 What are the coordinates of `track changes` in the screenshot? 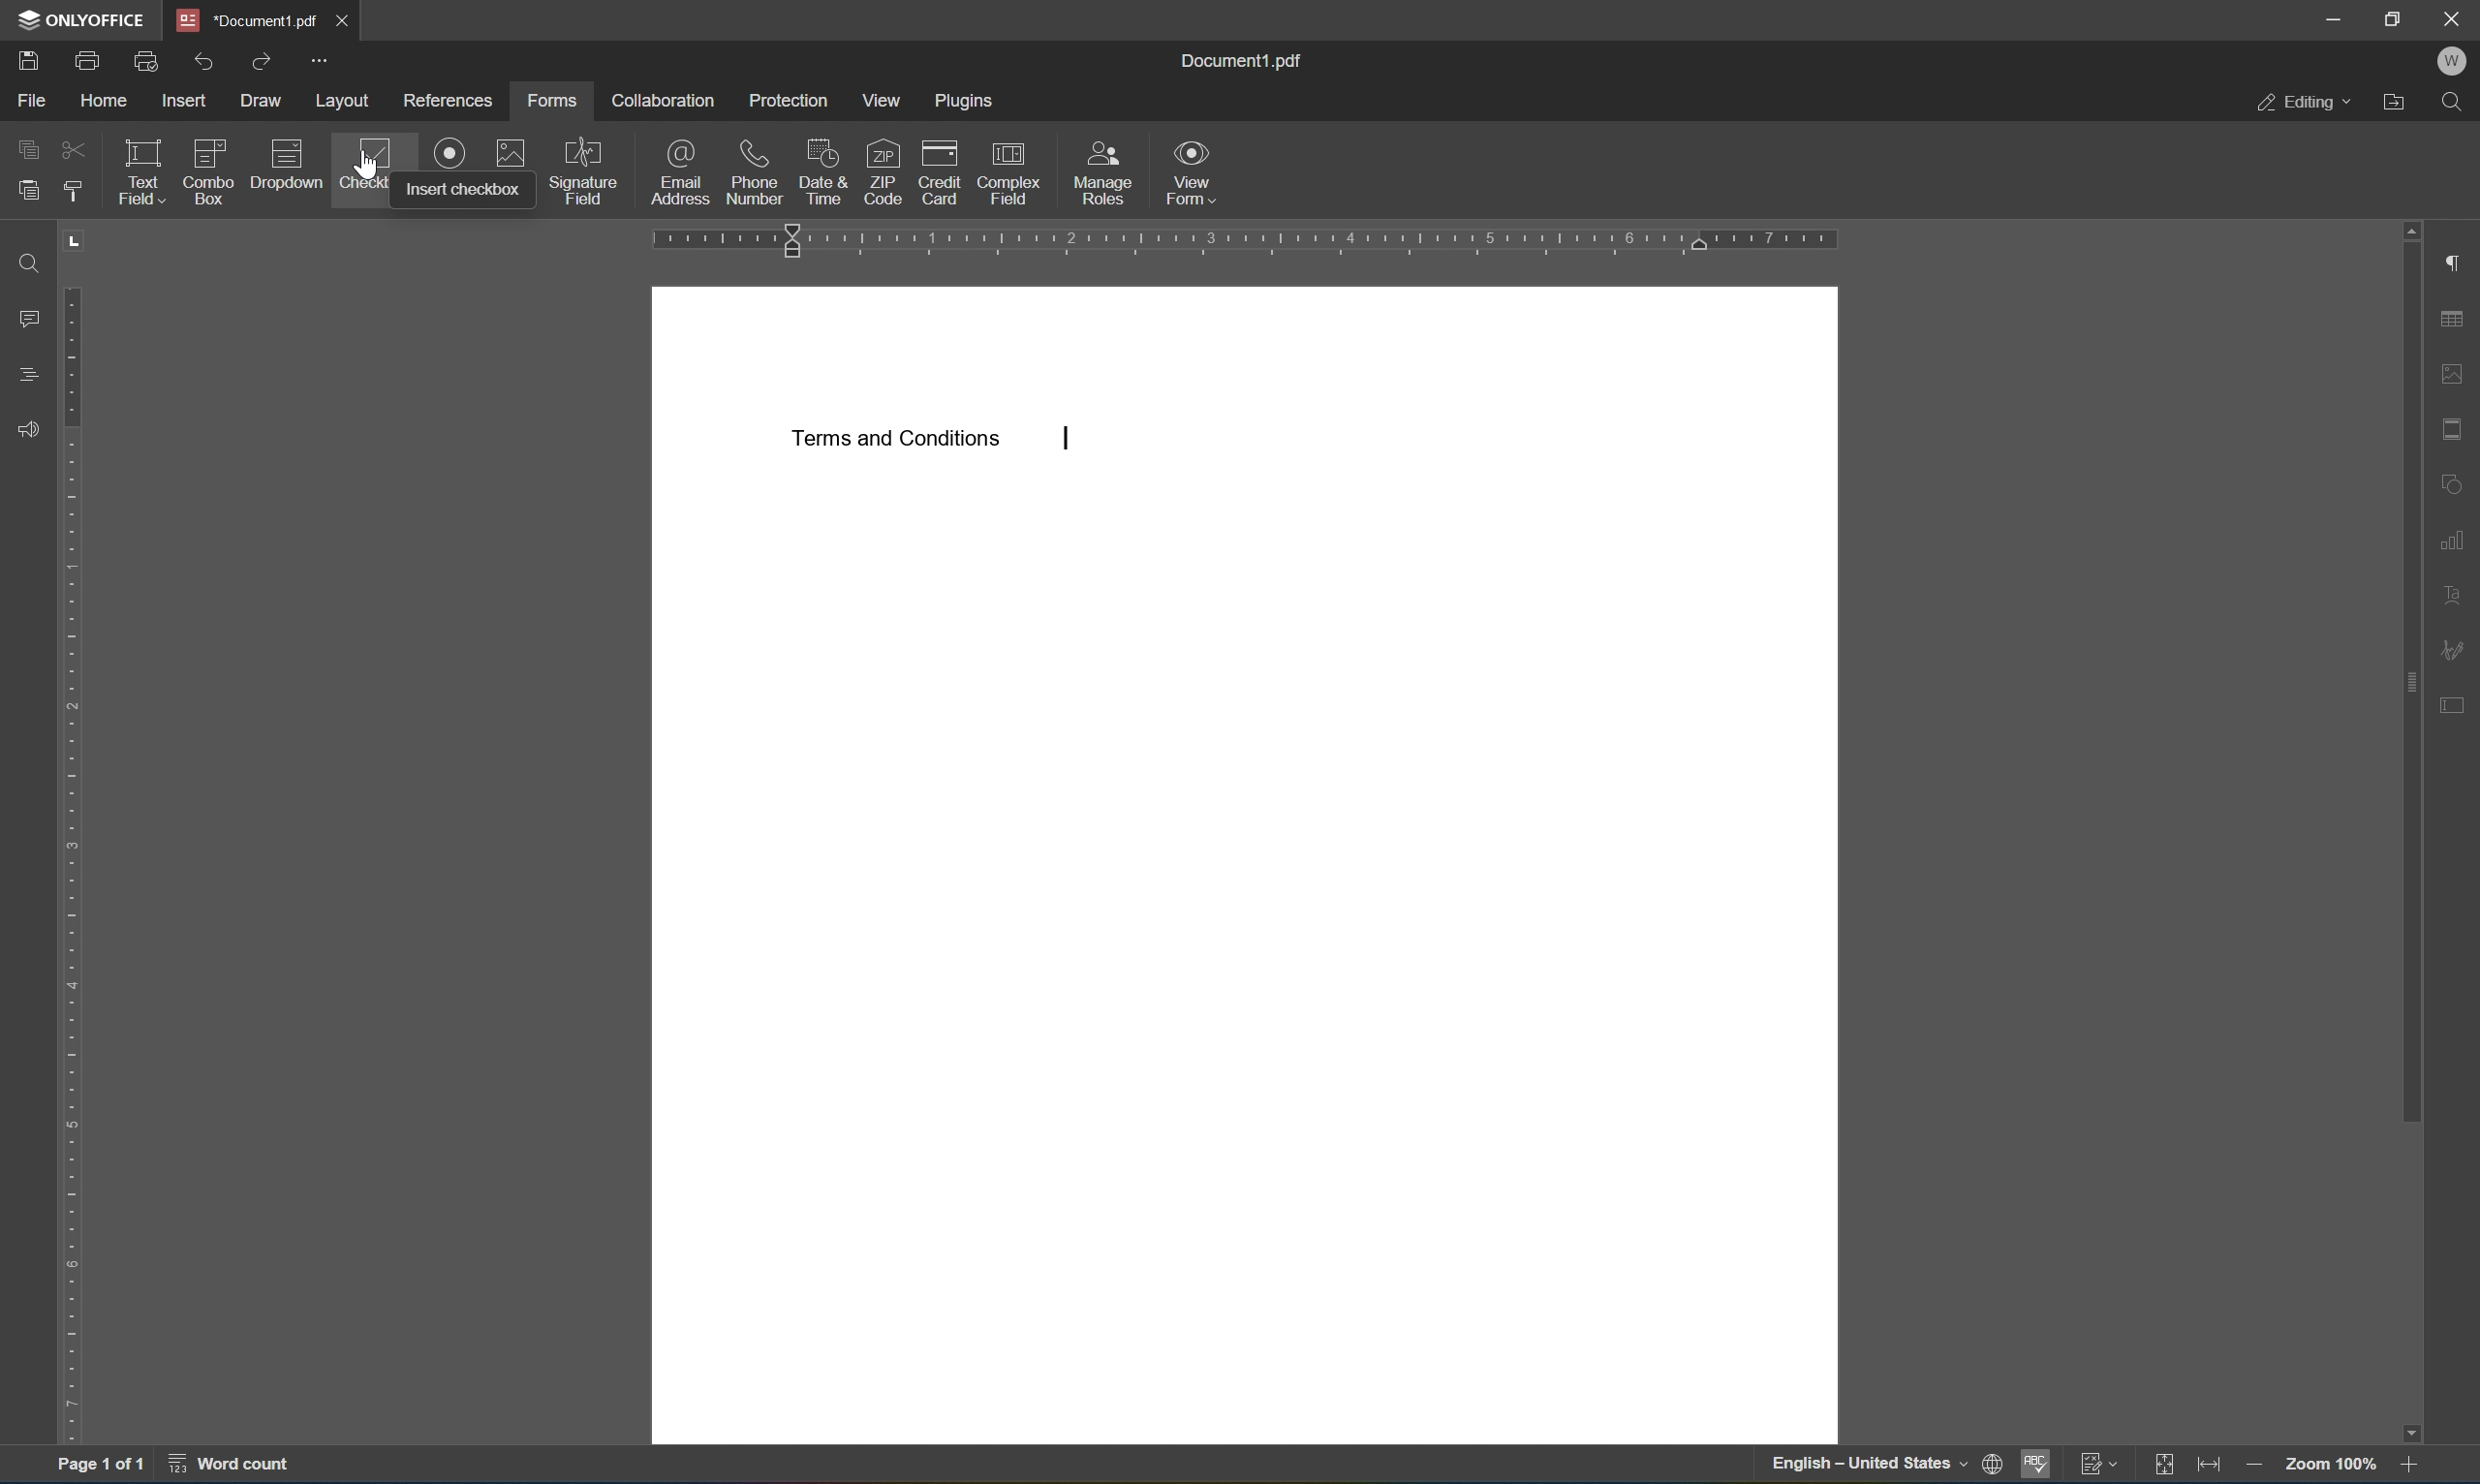 It's located at (2100, 1466).